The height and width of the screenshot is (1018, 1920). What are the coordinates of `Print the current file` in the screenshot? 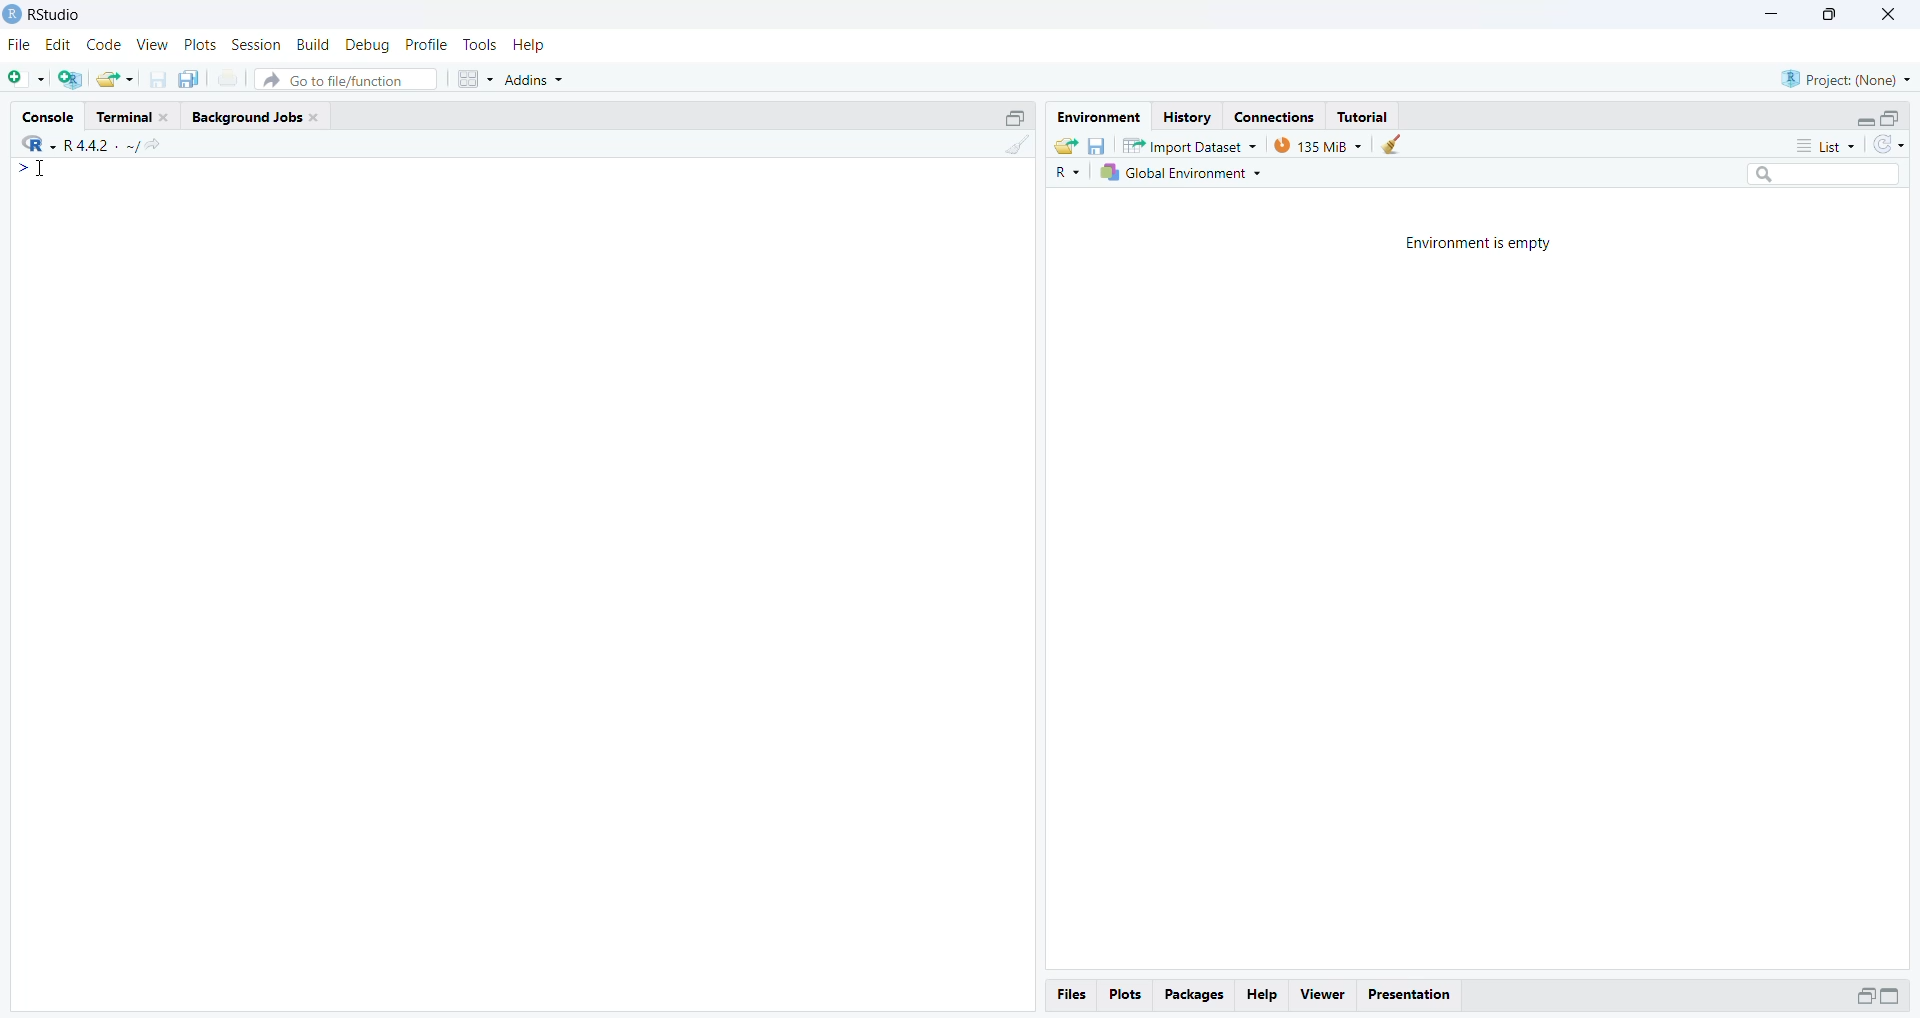 It's located at (229, 82).